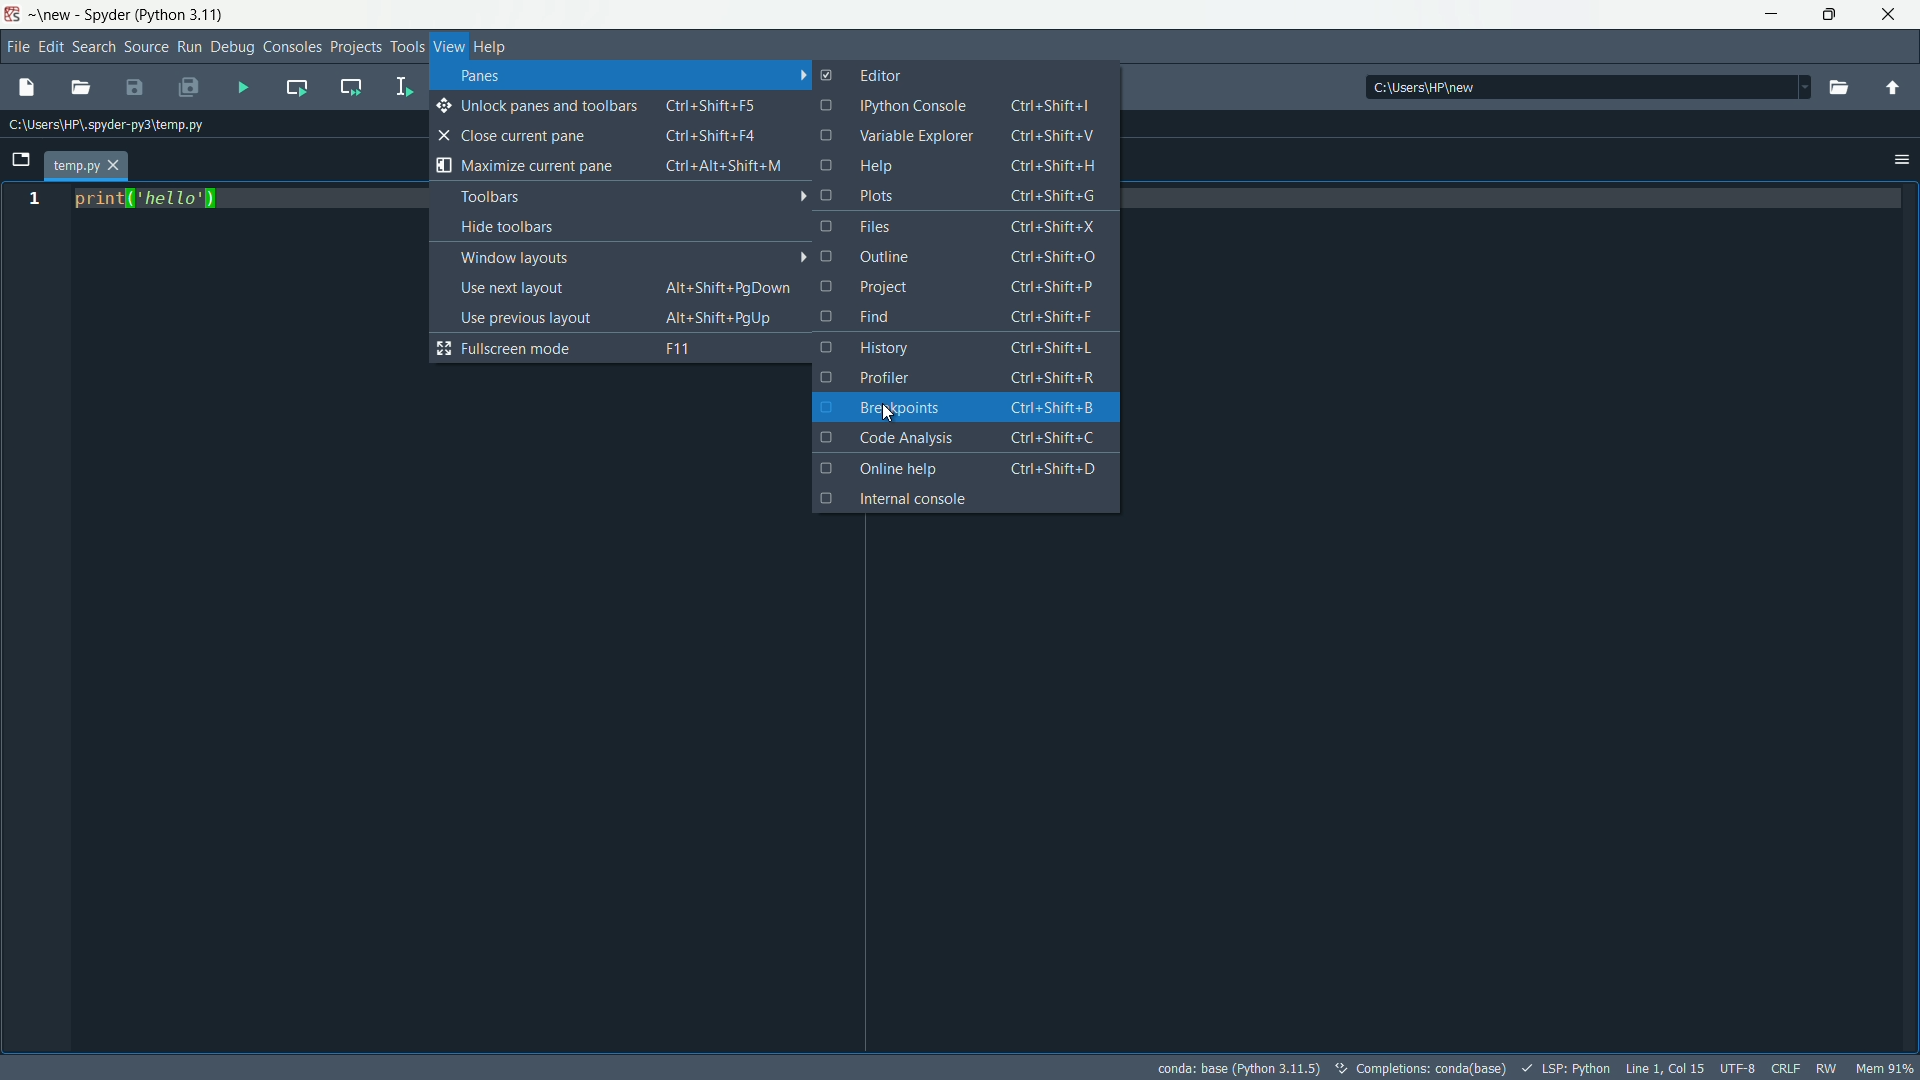 This screenshot has height=1080, width=1920. Describe the element at coordinates (190, 86) in the screenshot. I see `save all files` at that location.